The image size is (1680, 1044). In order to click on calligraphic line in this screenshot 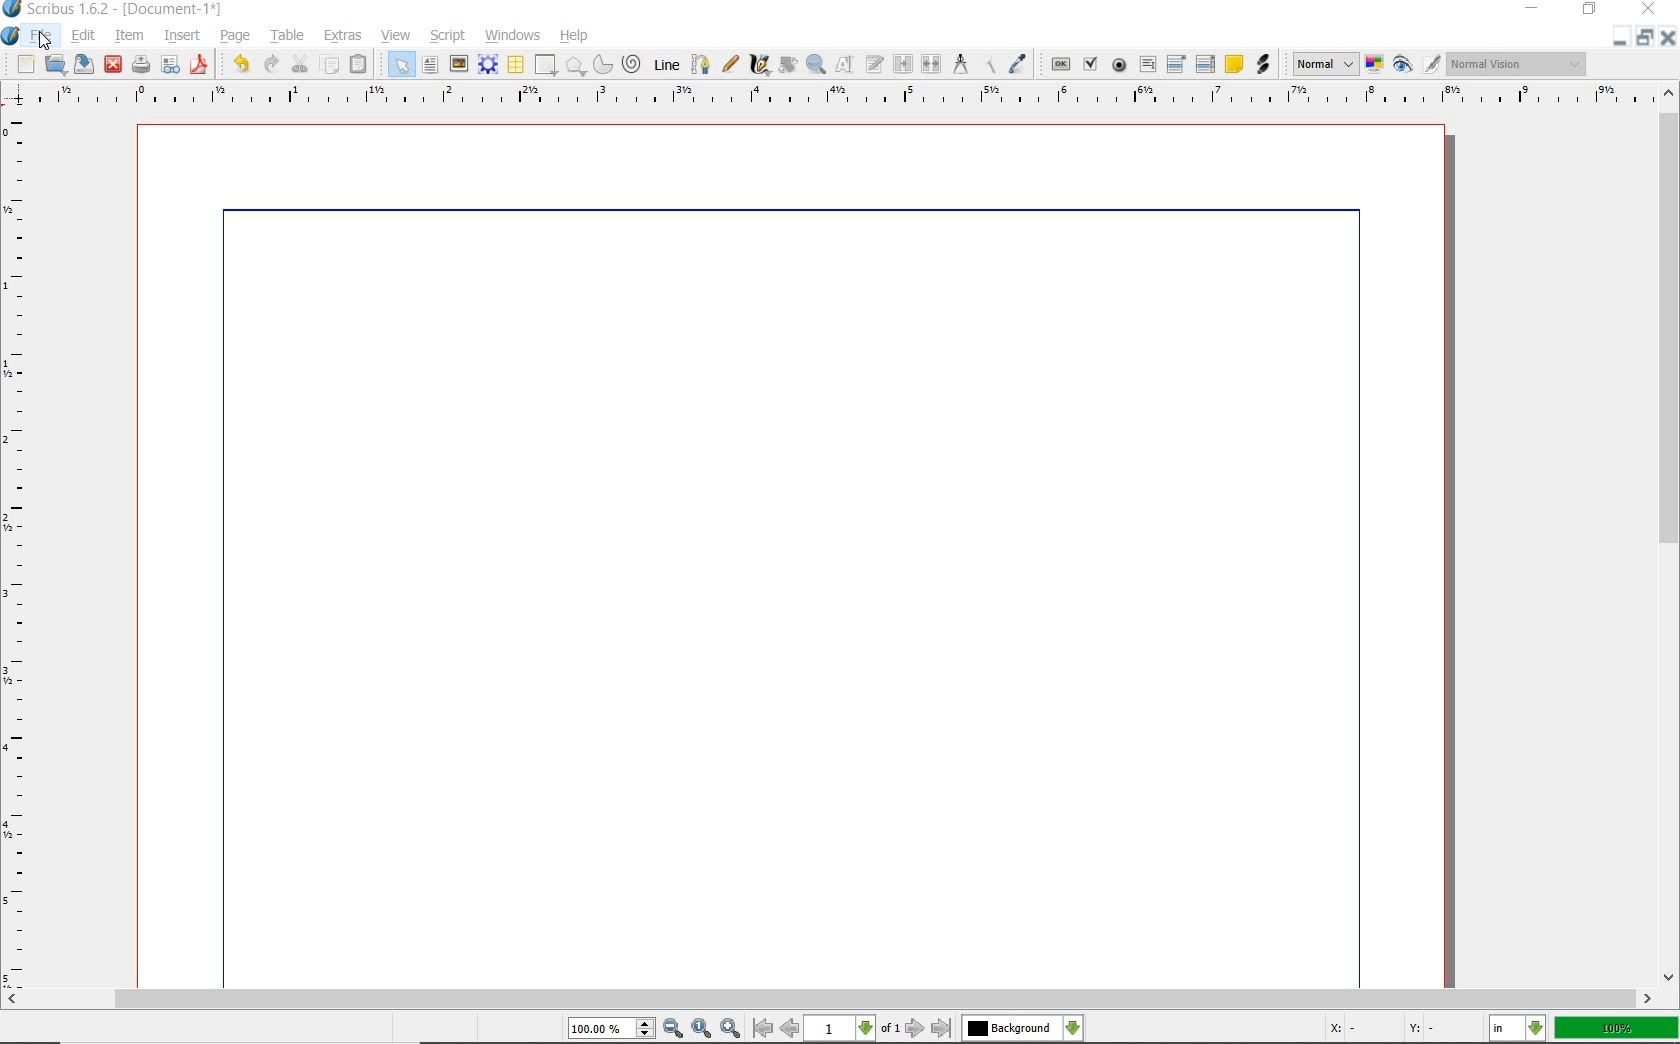, I will do `click(760, 66)`.